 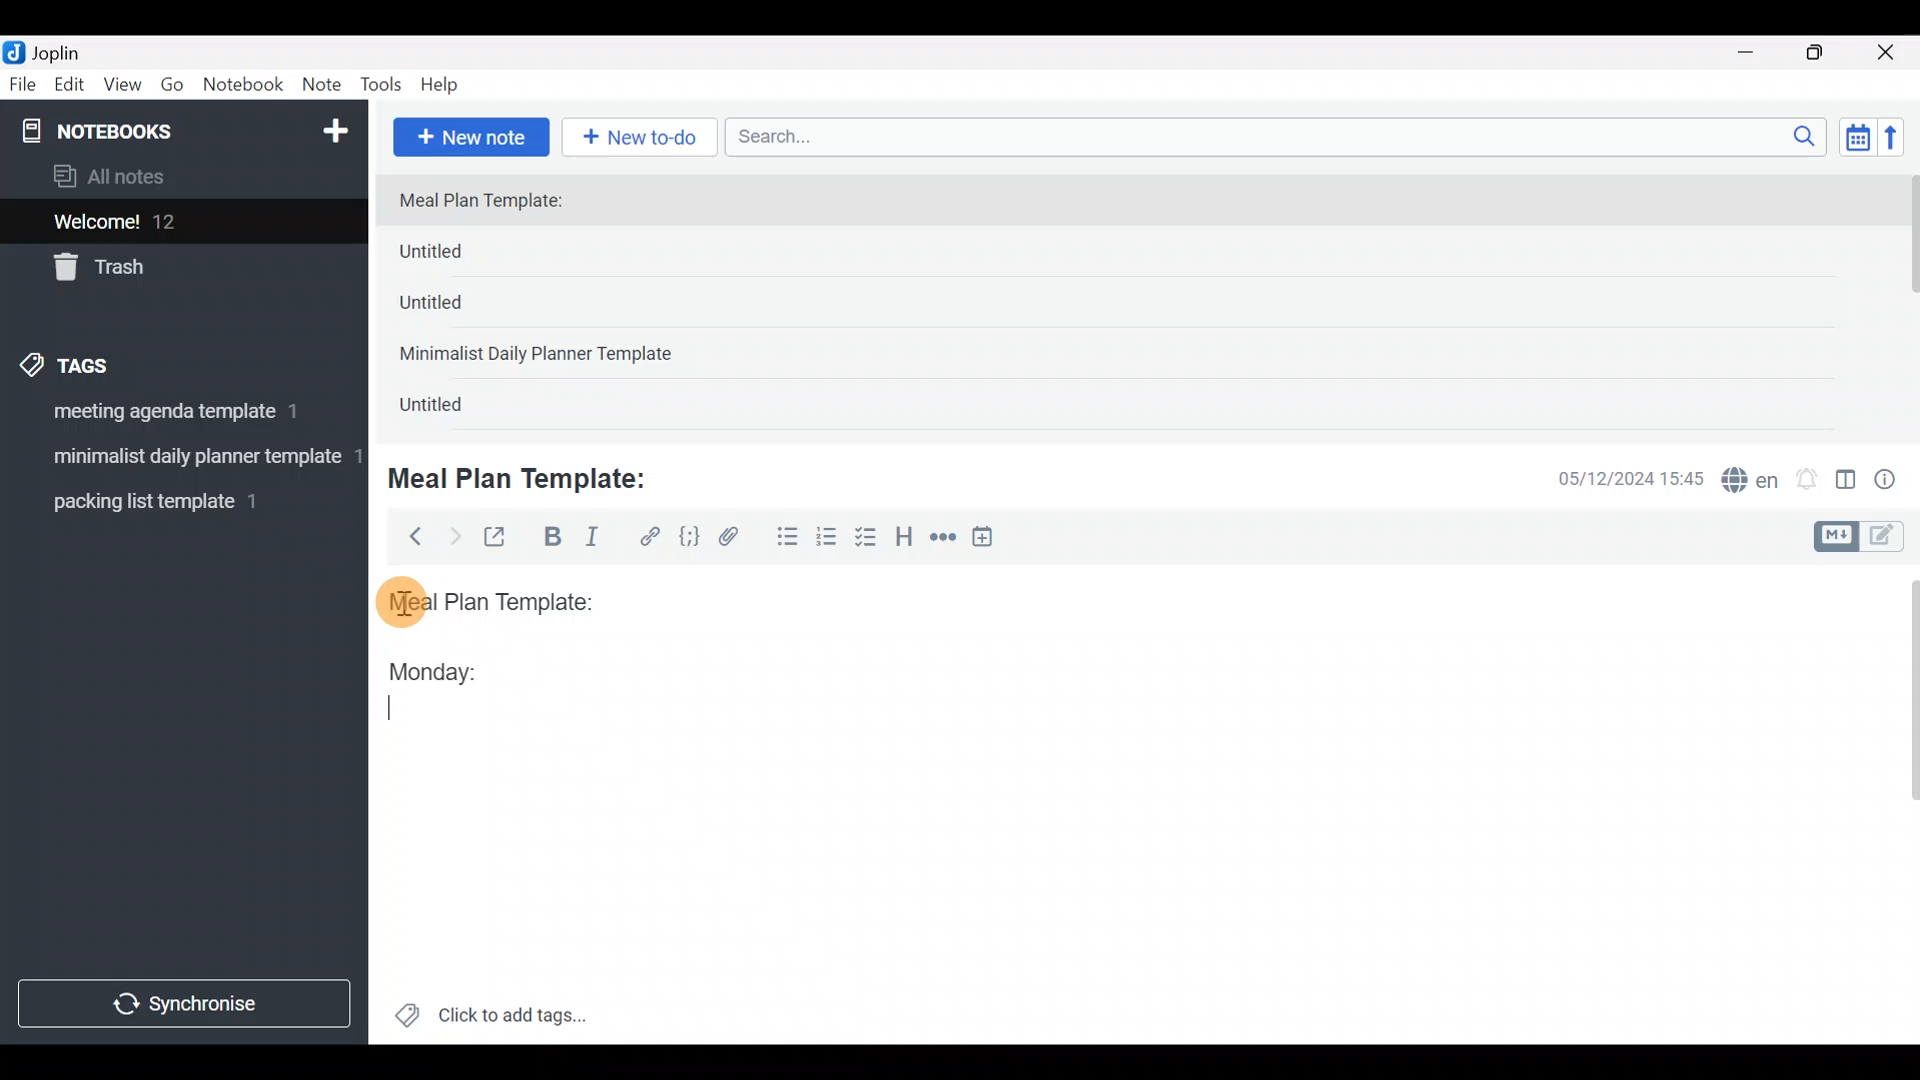 What do you see at coordinates (1751, 482) in the screenshot?
I see `Spelling` at bounding box center [1751, 482].